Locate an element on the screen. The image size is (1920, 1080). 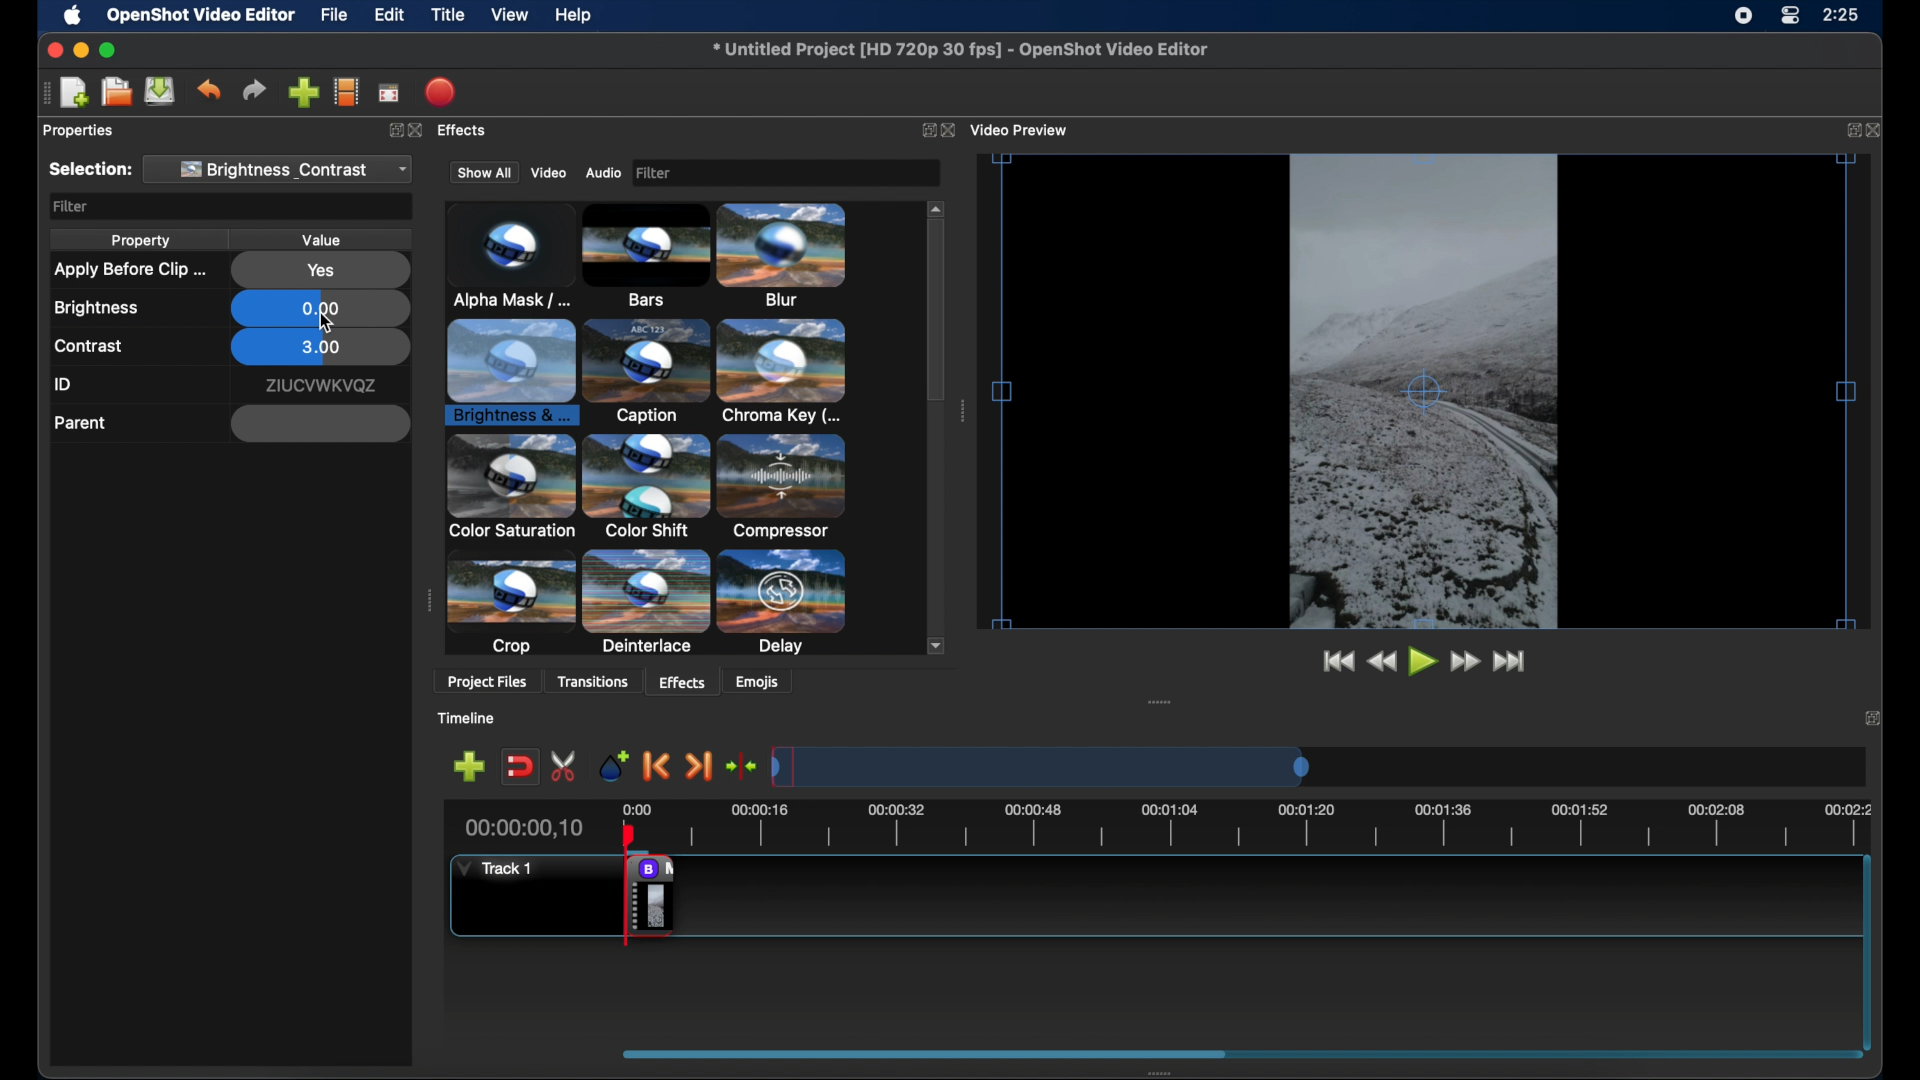
center playhead on the timeline is located at coordinates (743, 765).